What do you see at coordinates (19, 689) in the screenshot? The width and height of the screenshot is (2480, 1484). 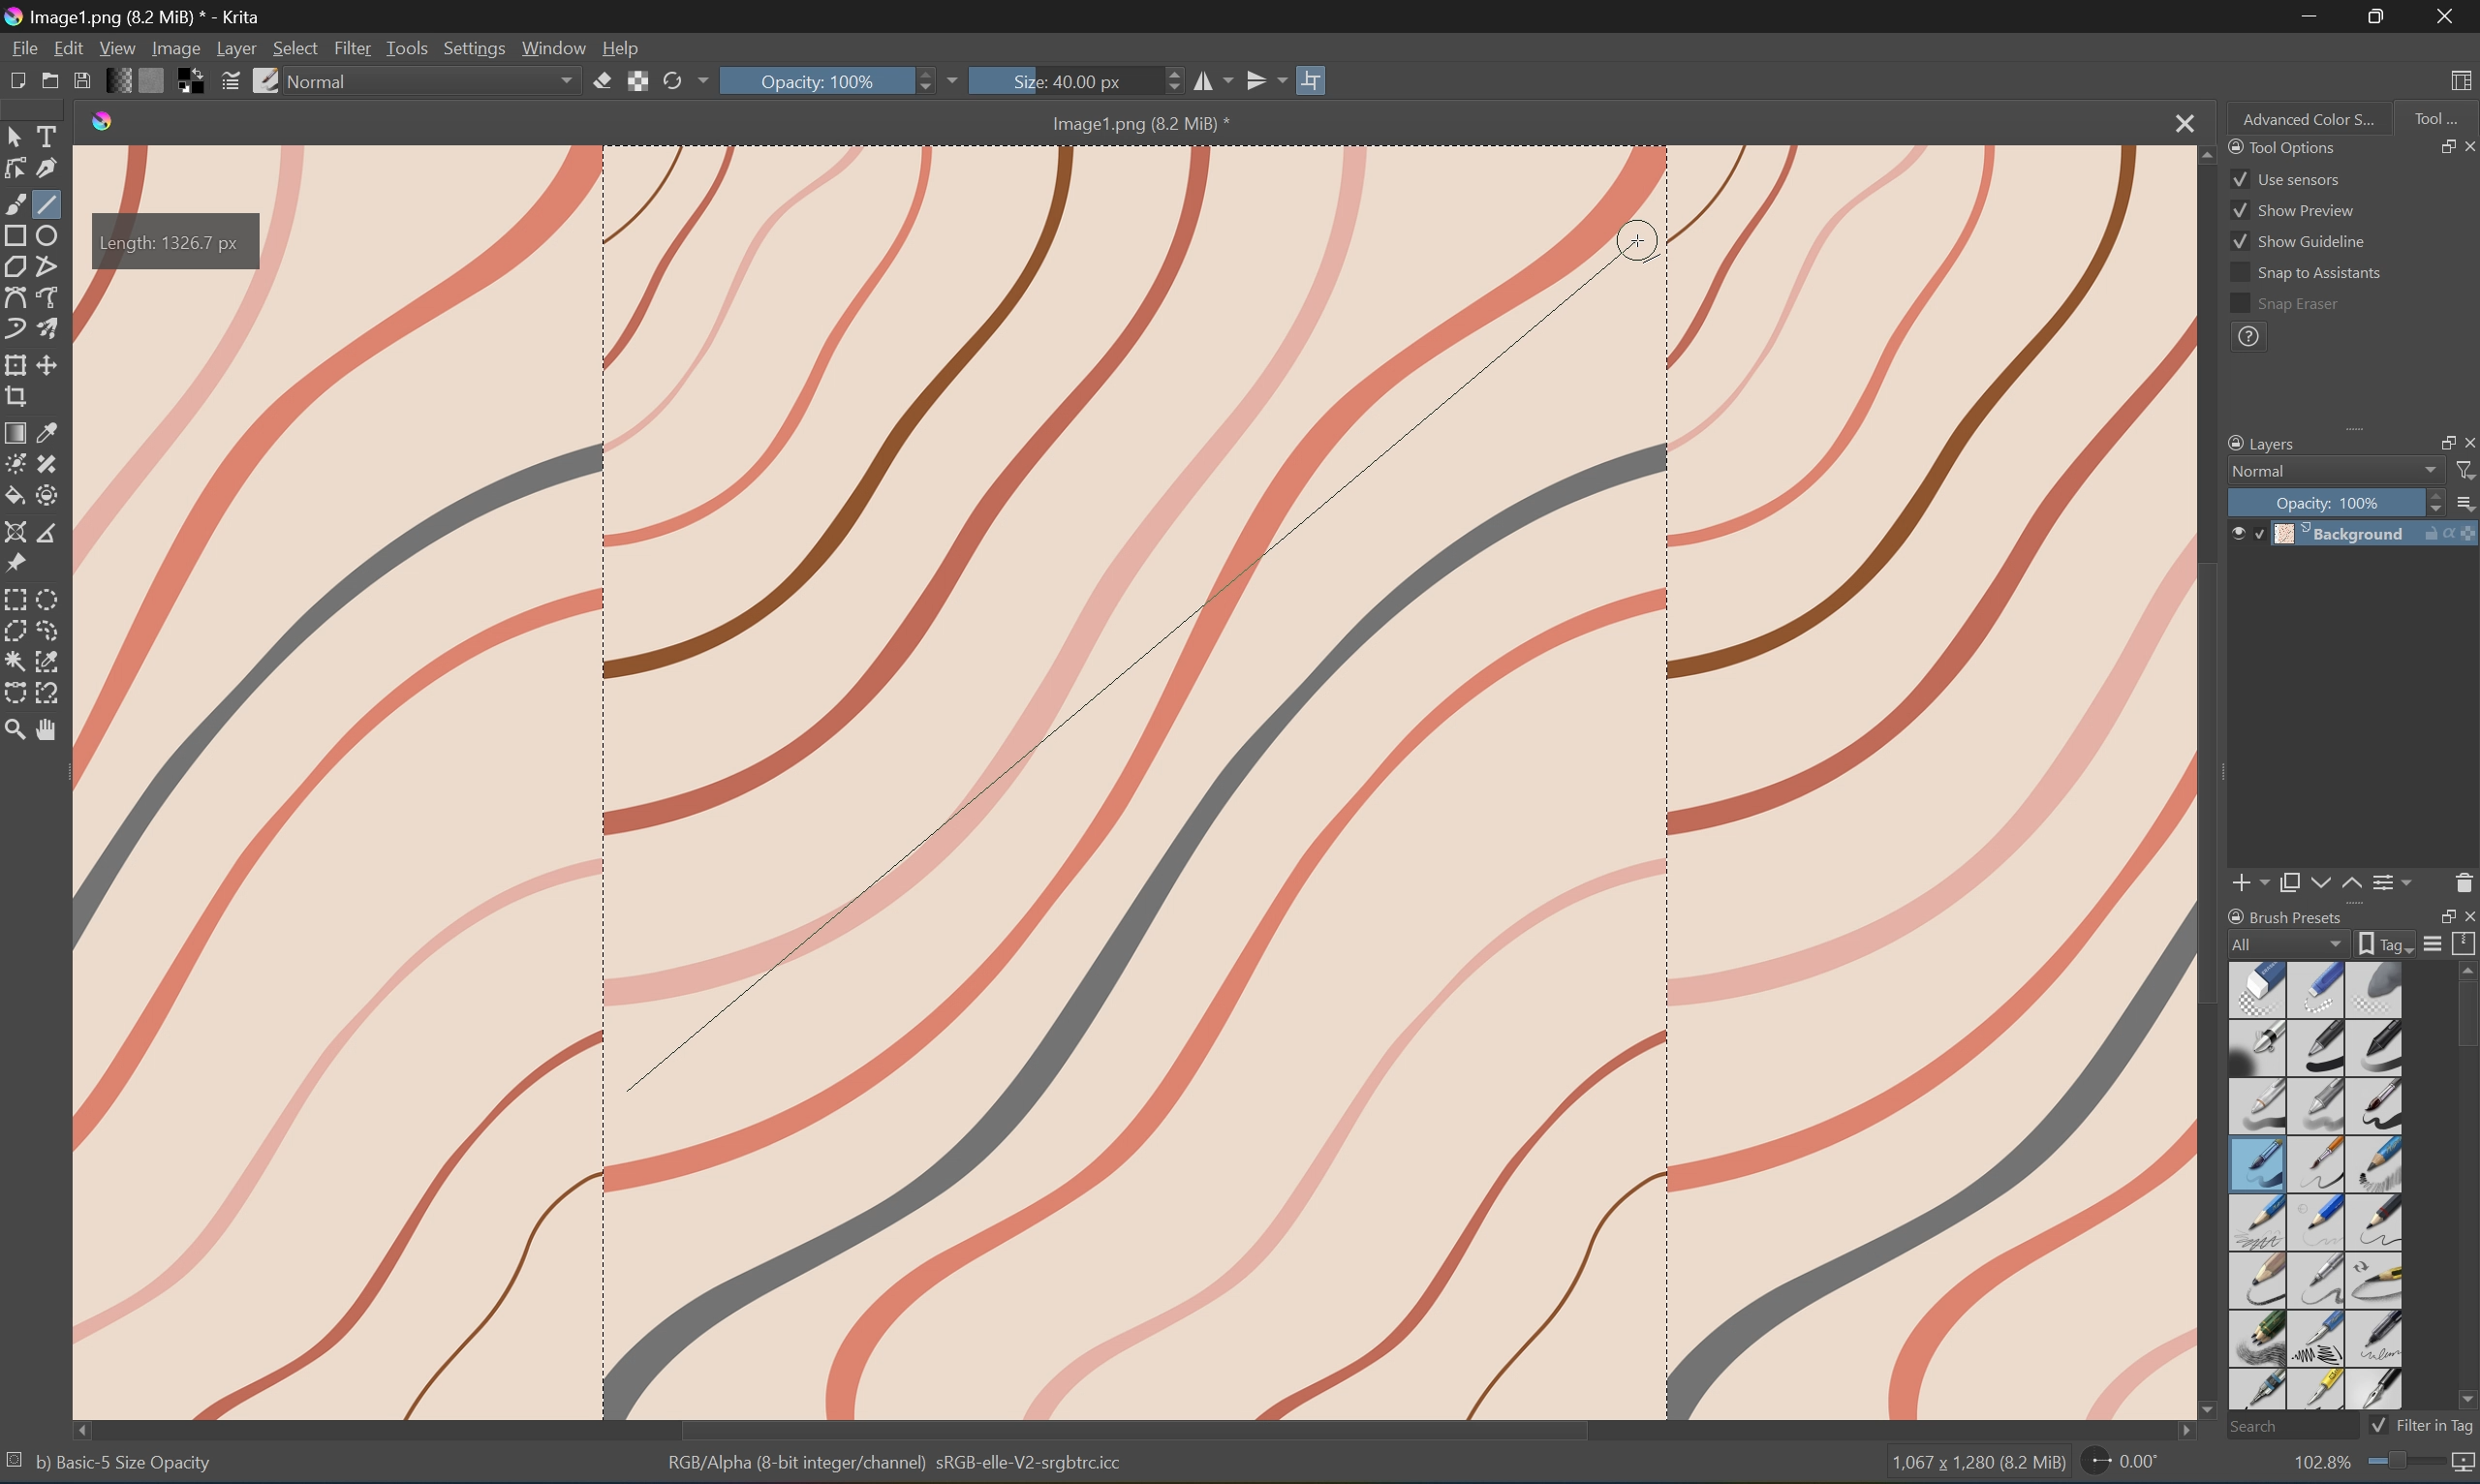 I see `Bezier curve selection tool` at bounding box center [19, 689].